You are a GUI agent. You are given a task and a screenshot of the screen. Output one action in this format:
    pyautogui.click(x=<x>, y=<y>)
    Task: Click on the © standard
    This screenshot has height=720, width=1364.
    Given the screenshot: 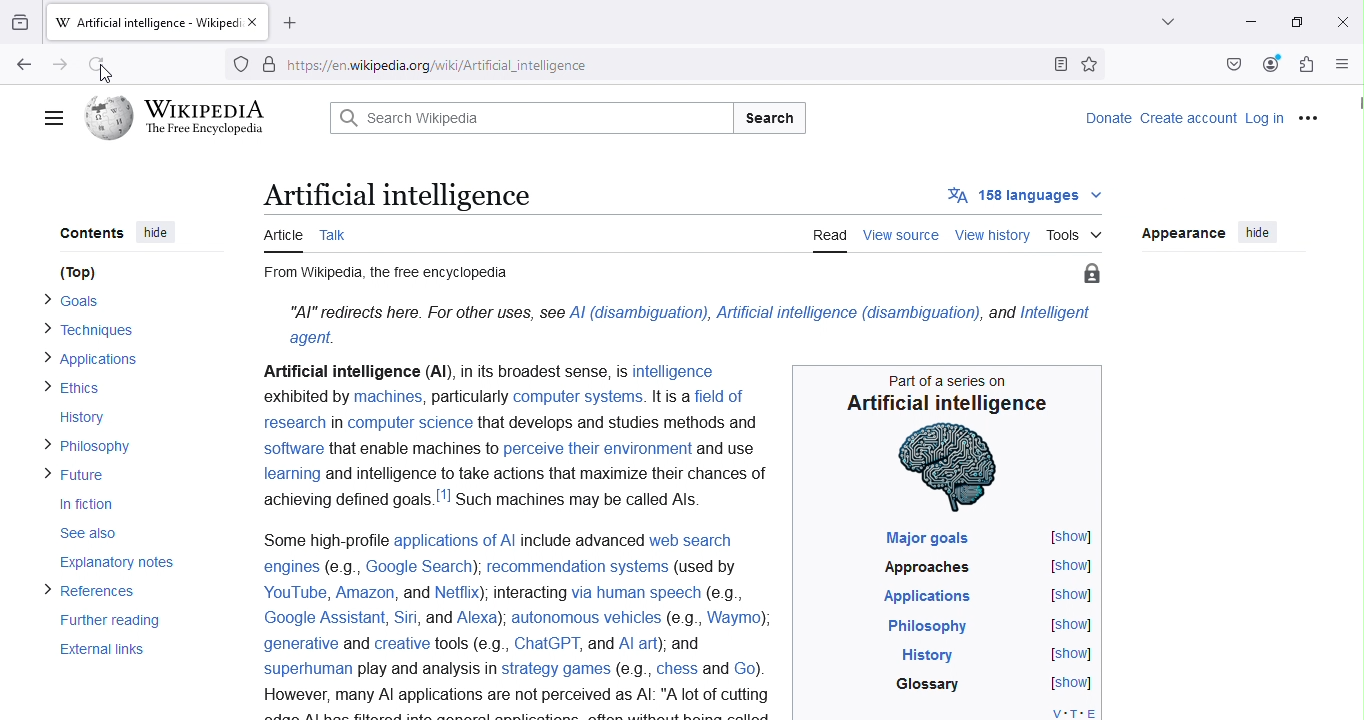 What is the action you would take?
    pyautogui.click(x=1191, y=451)
    